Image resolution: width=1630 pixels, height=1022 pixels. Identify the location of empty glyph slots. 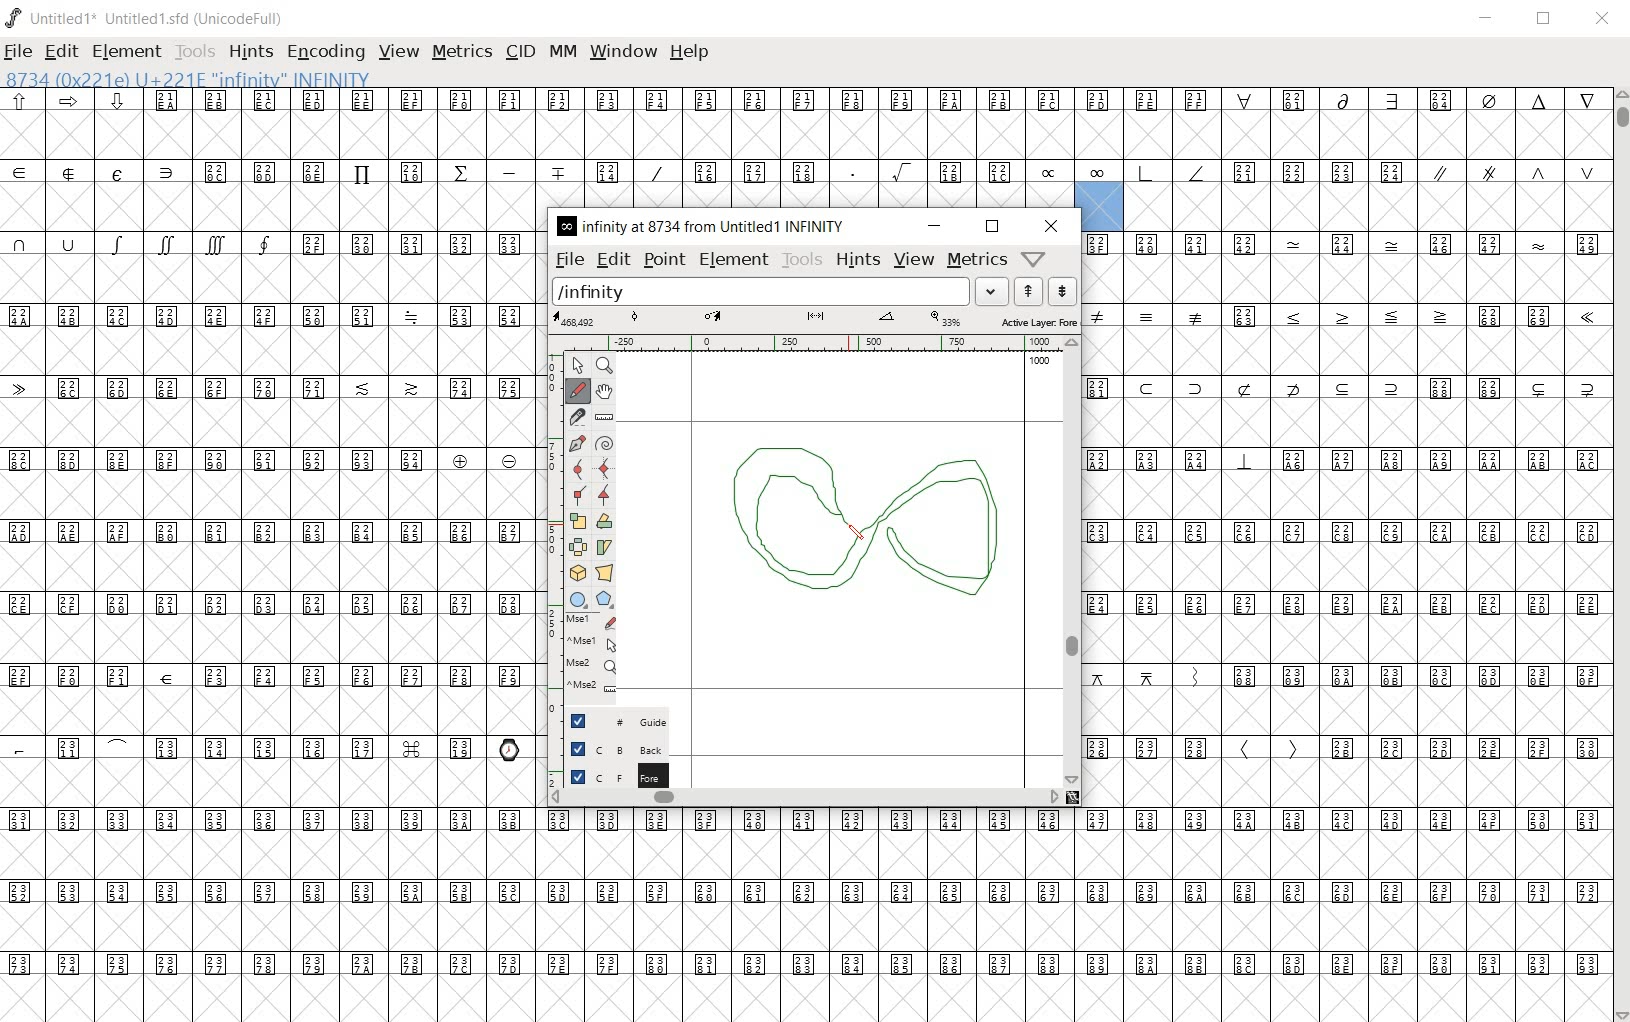
(1352, 569).